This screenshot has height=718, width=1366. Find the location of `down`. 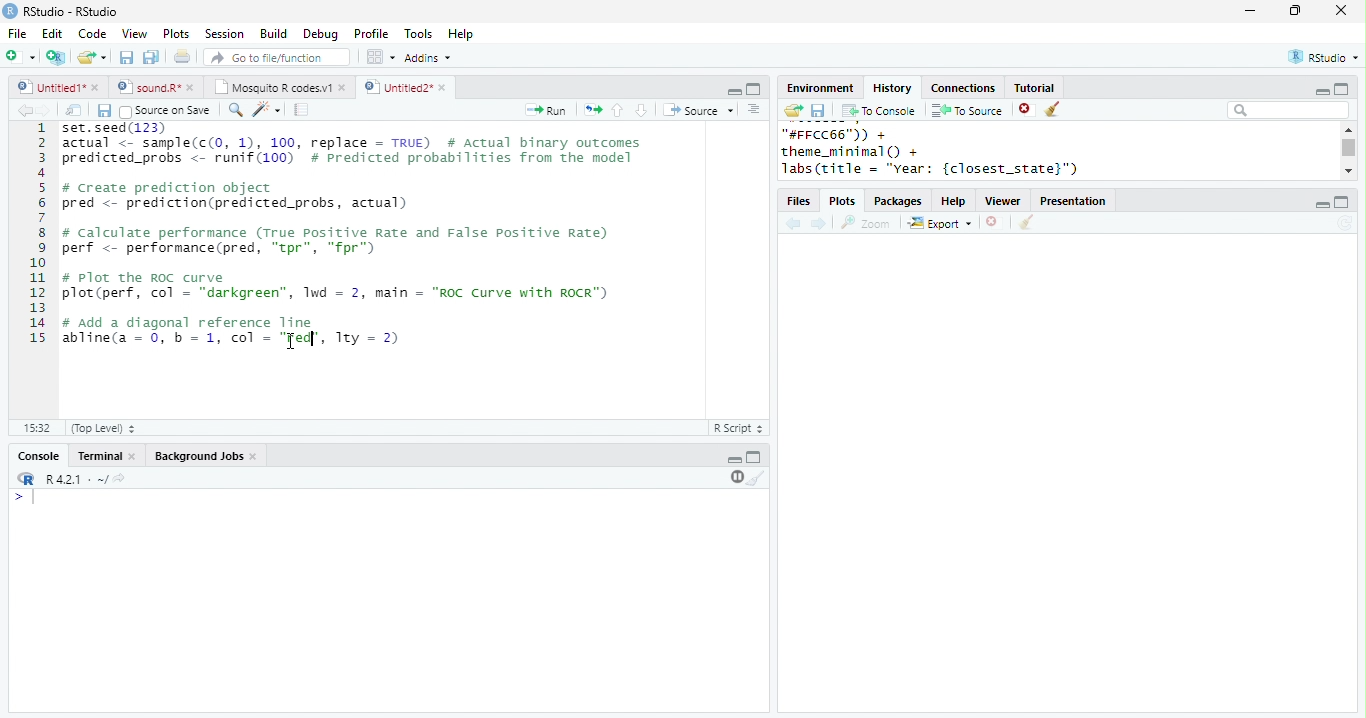

down is located at coordinates (640, 110).